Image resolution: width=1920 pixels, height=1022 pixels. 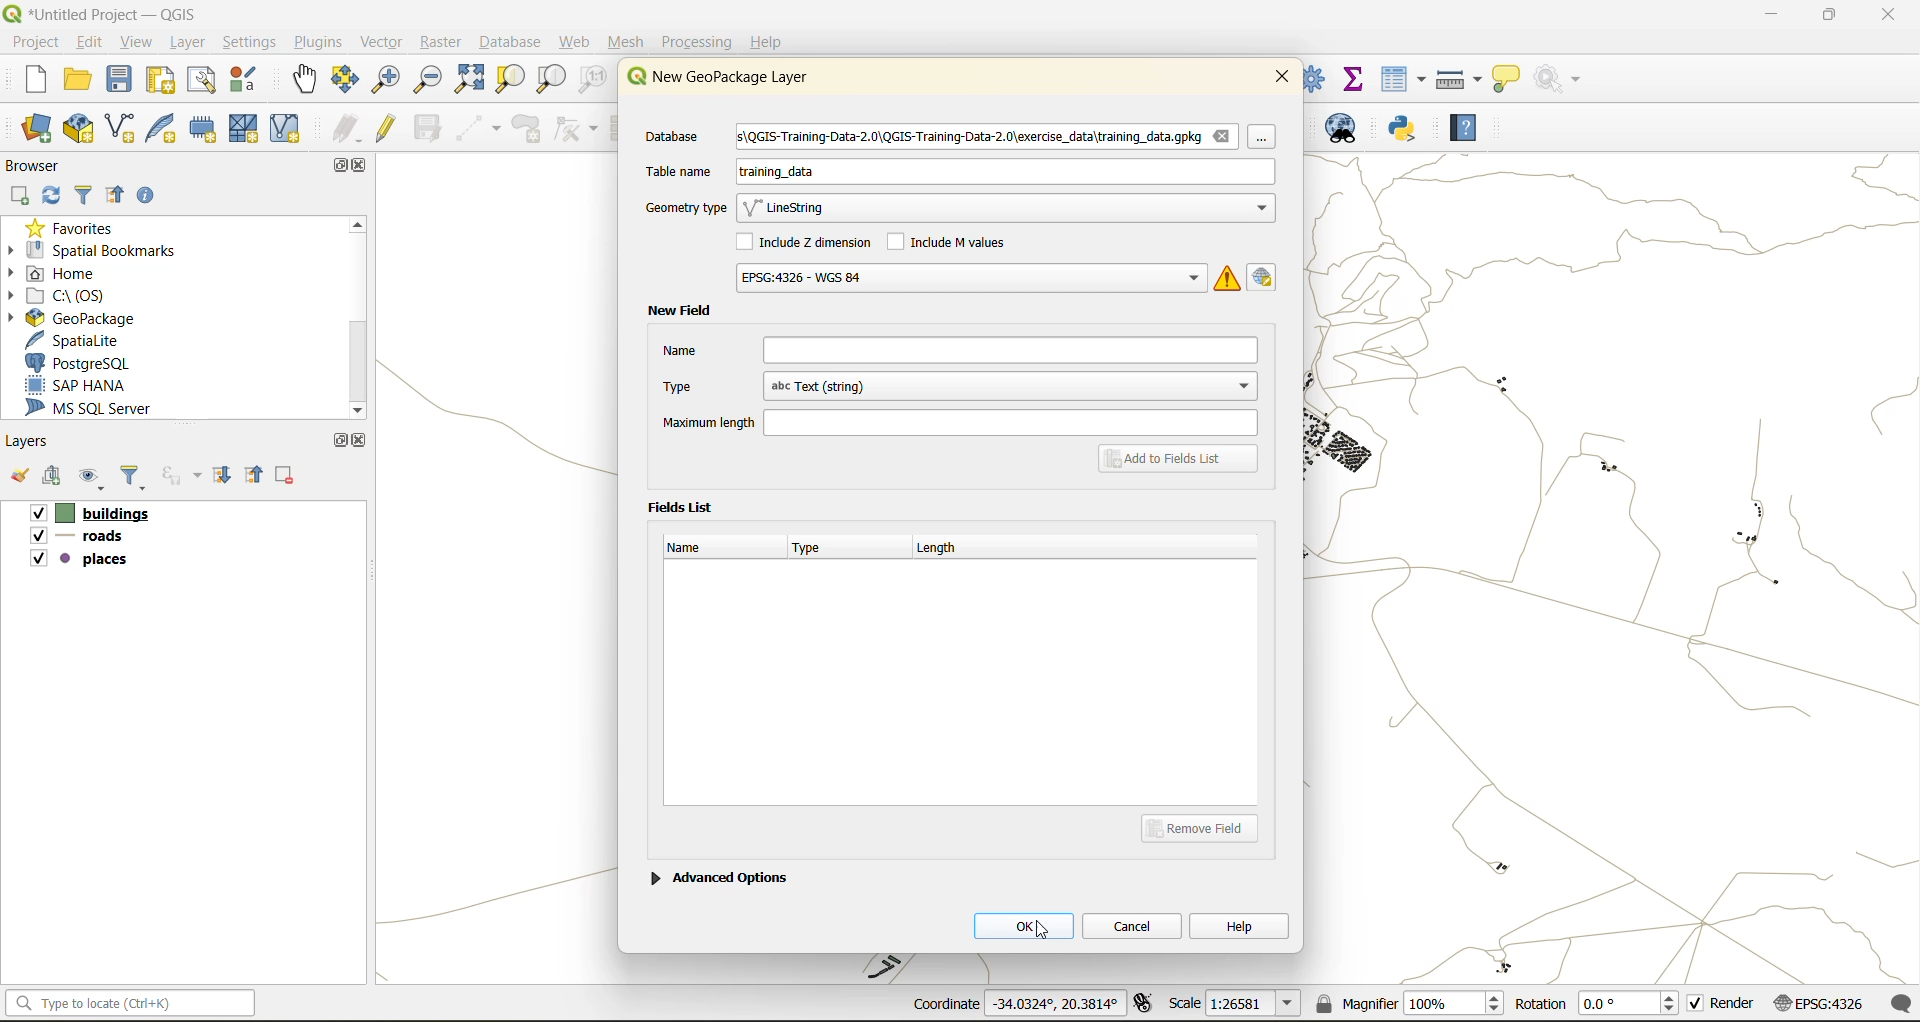 I want to click on Edit, so click(x=1266, y=276).